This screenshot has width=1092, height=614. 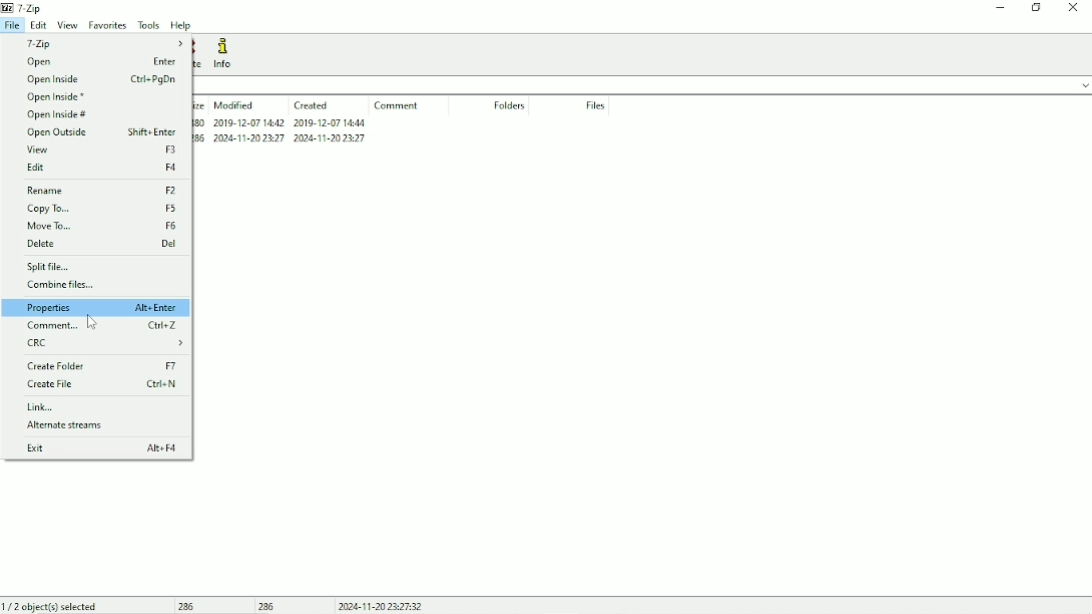 What do you see at coordinates (330, 138) in the screenshot?
I see `created date & time` at bounding box center [330, 138].